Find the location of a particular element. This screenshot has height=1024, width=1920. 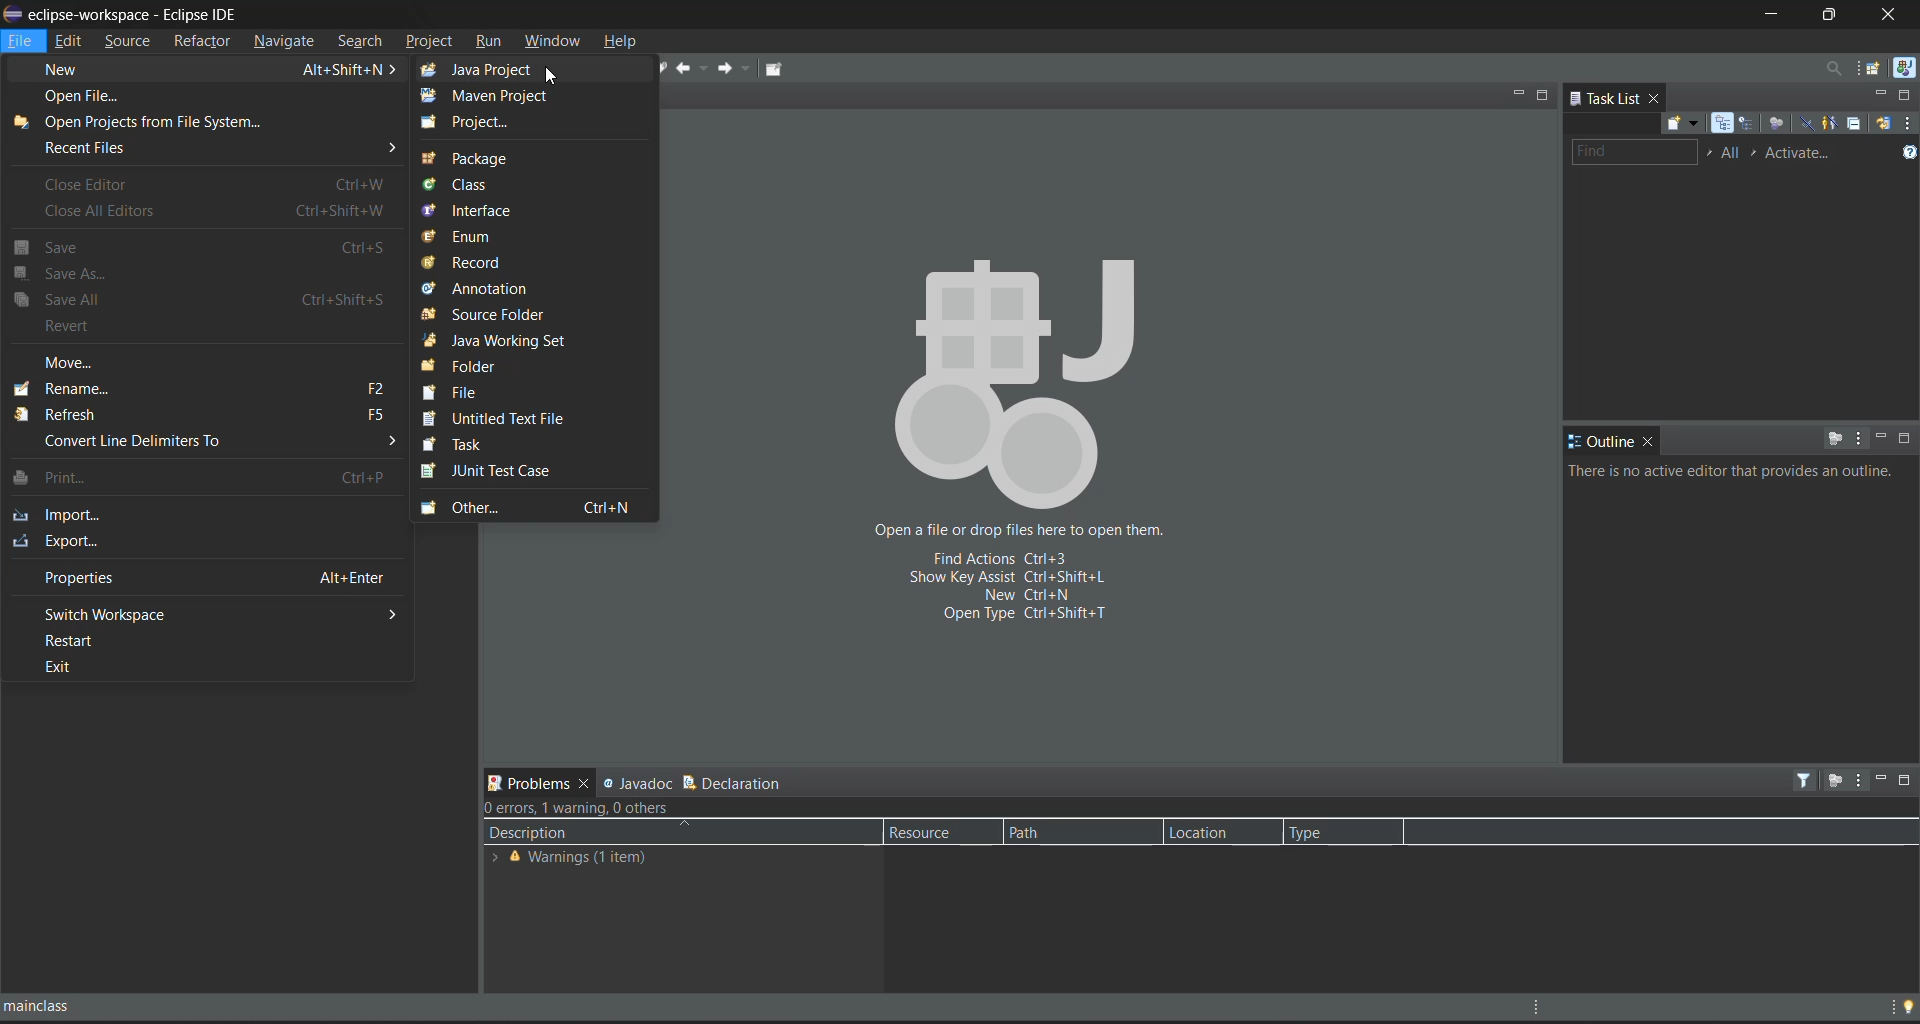

restart is located at coordinates (161, 641).